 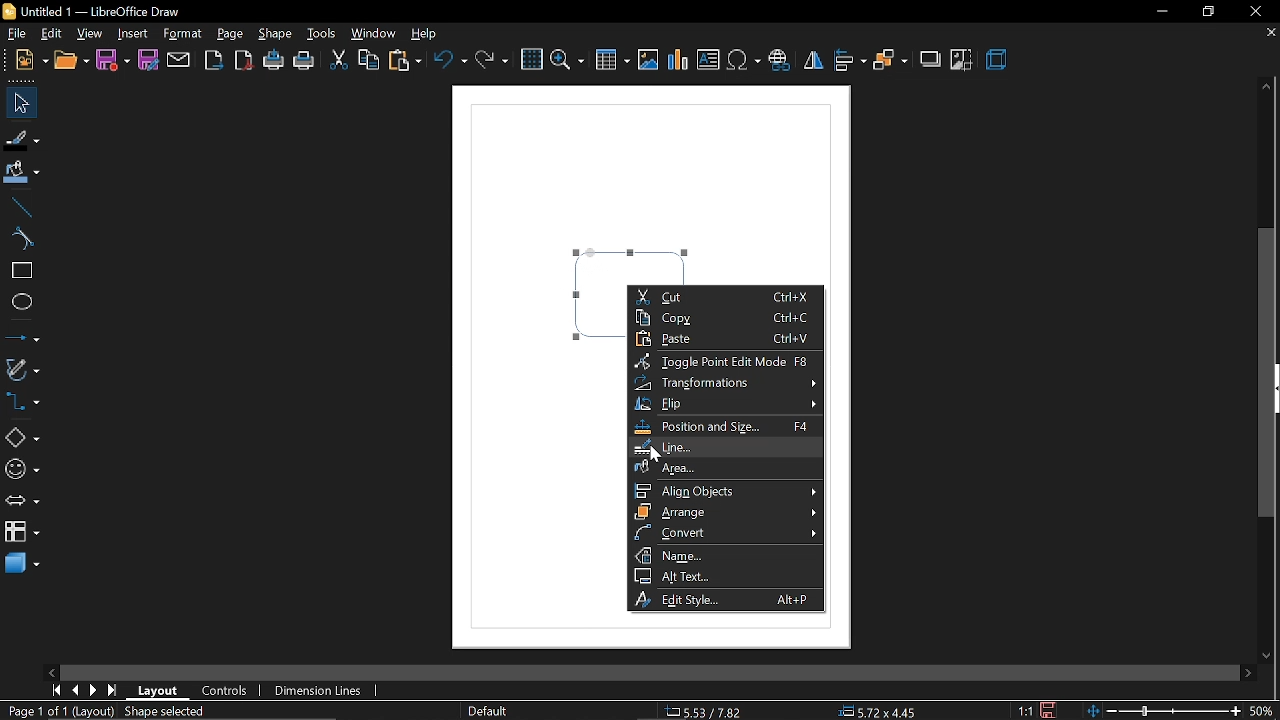 What do you see at coordinates (22, 305) in the screenshot?
I see `ellipse` at bounding box center [22, 305].